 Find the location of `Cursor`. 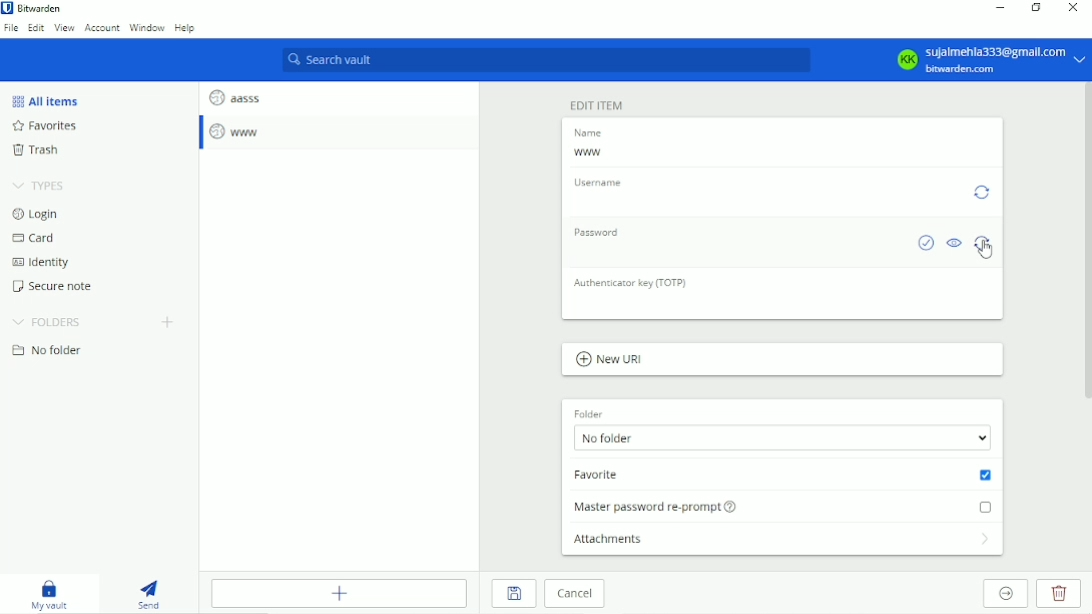

Cursor is located at coordinates (987, 249).